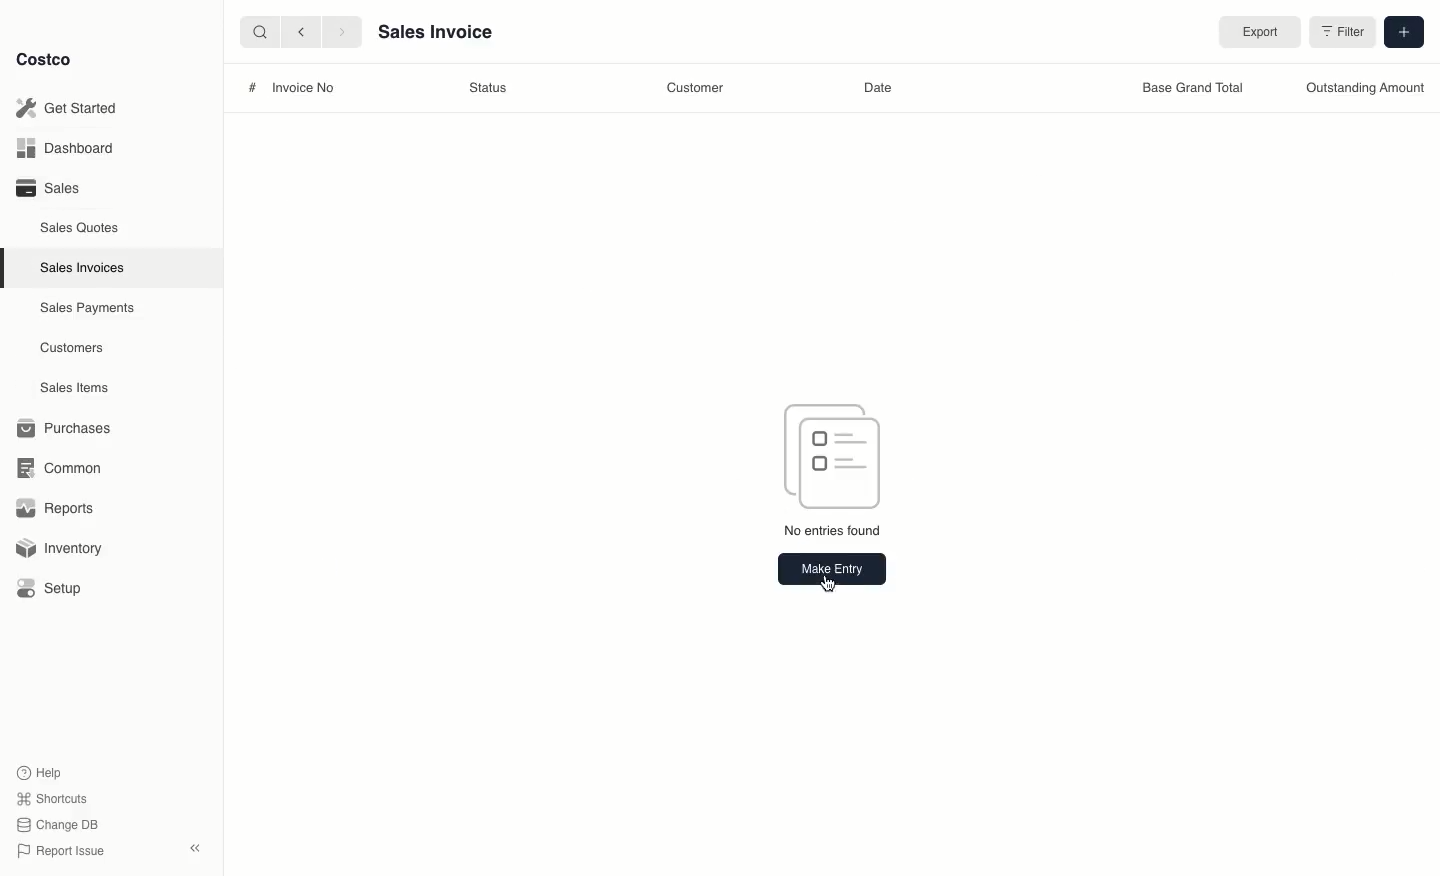 This screenshot has height=876, width=1440. Describe the element at coordinates (72, 347) in the screenshot. I see `Customers` at that location.